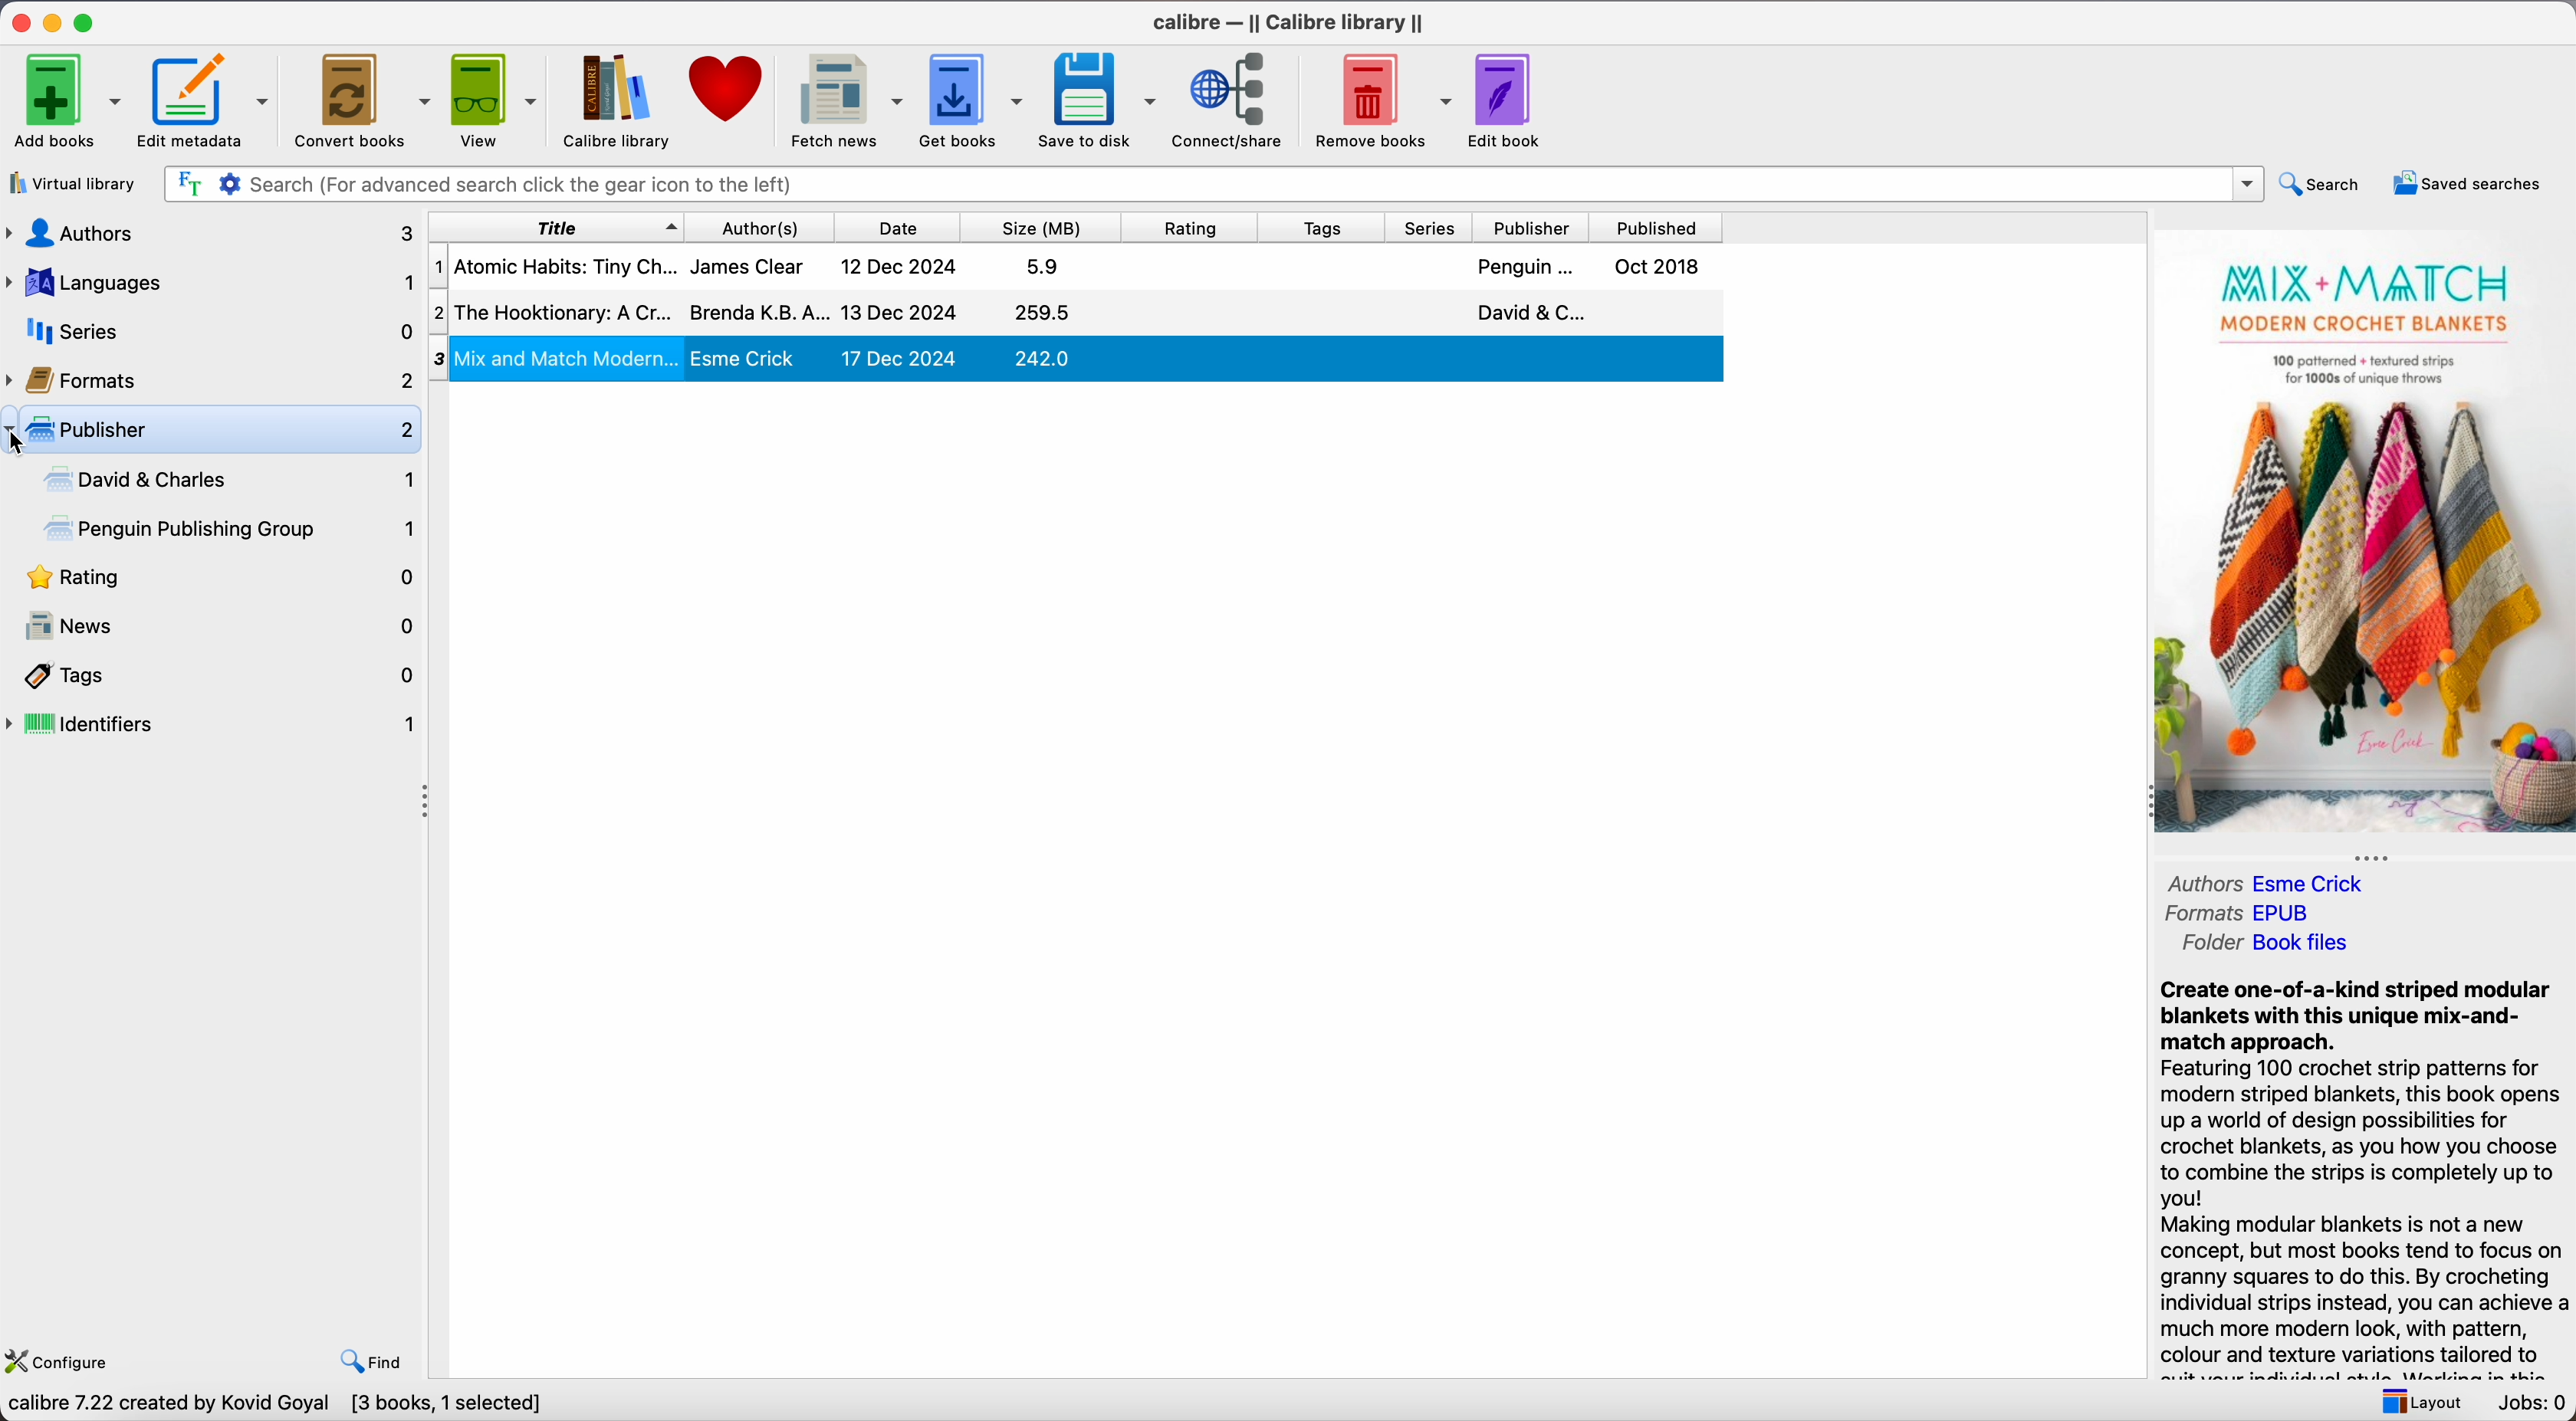 The height and width of the screenshot is (1421, 2576). I want to click on Author Esme Crick, so click(2315, 882).